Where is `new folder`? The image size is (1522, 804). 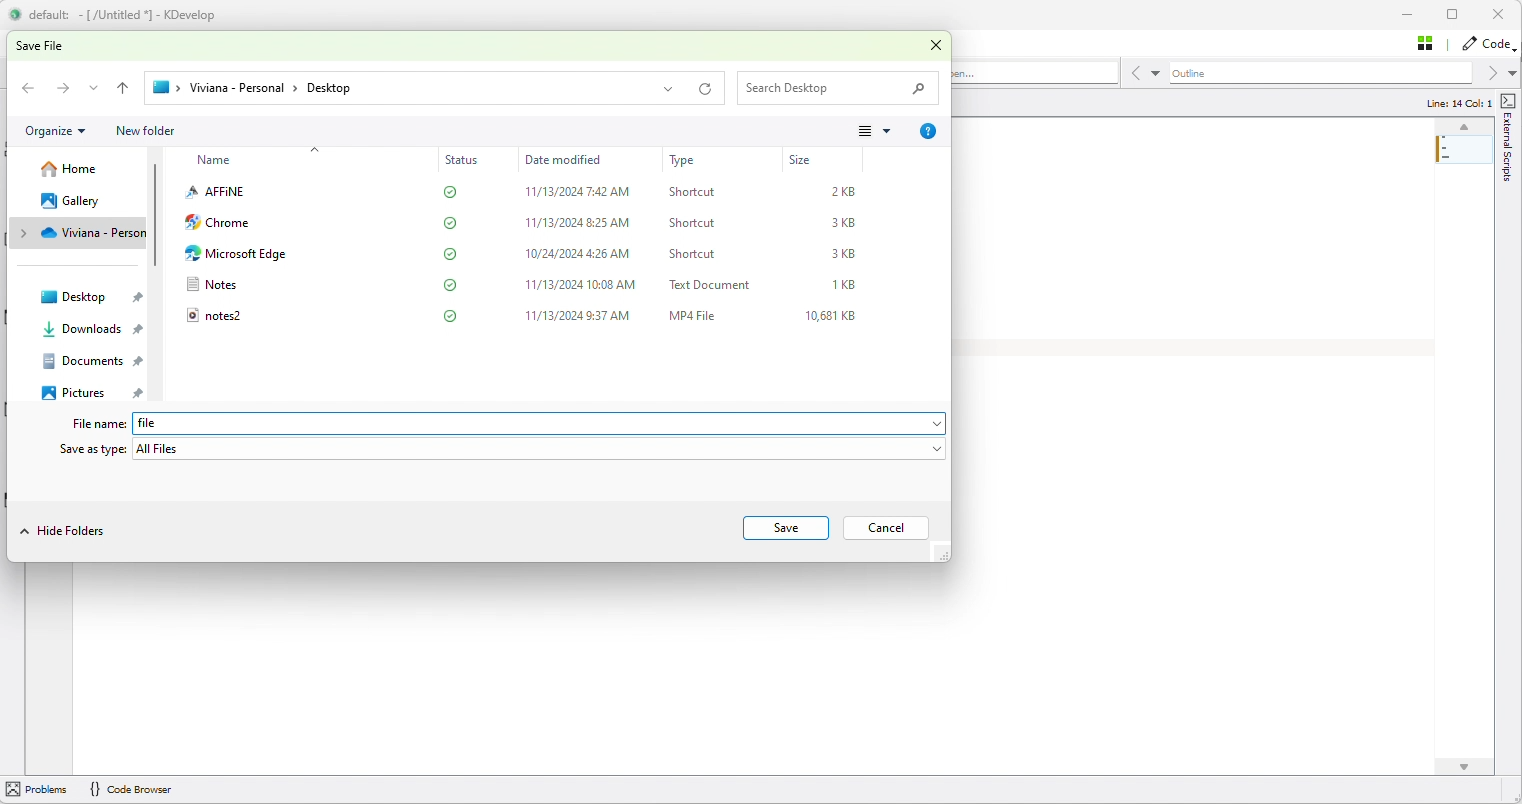
new folder is located at coordinates (145, 132).